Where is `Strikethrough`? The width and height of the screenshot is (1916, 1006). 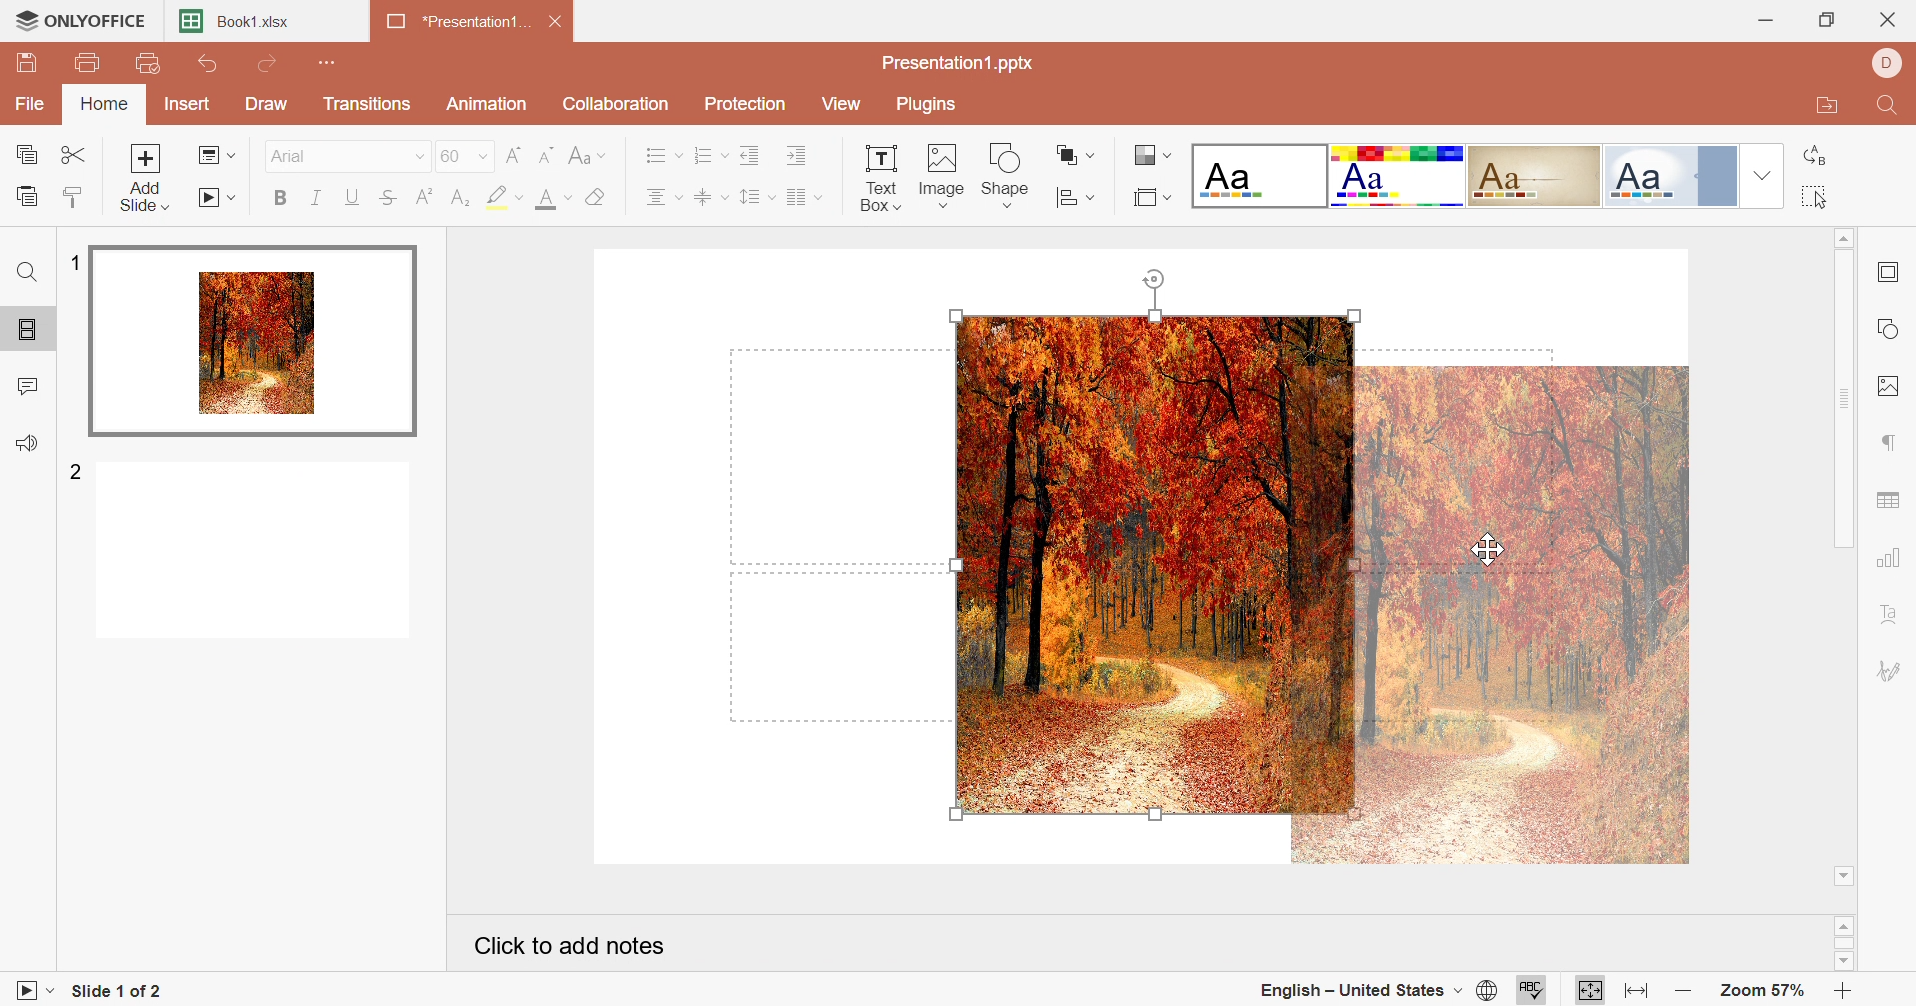 Strikethrough is located at coordinates (386, 200).